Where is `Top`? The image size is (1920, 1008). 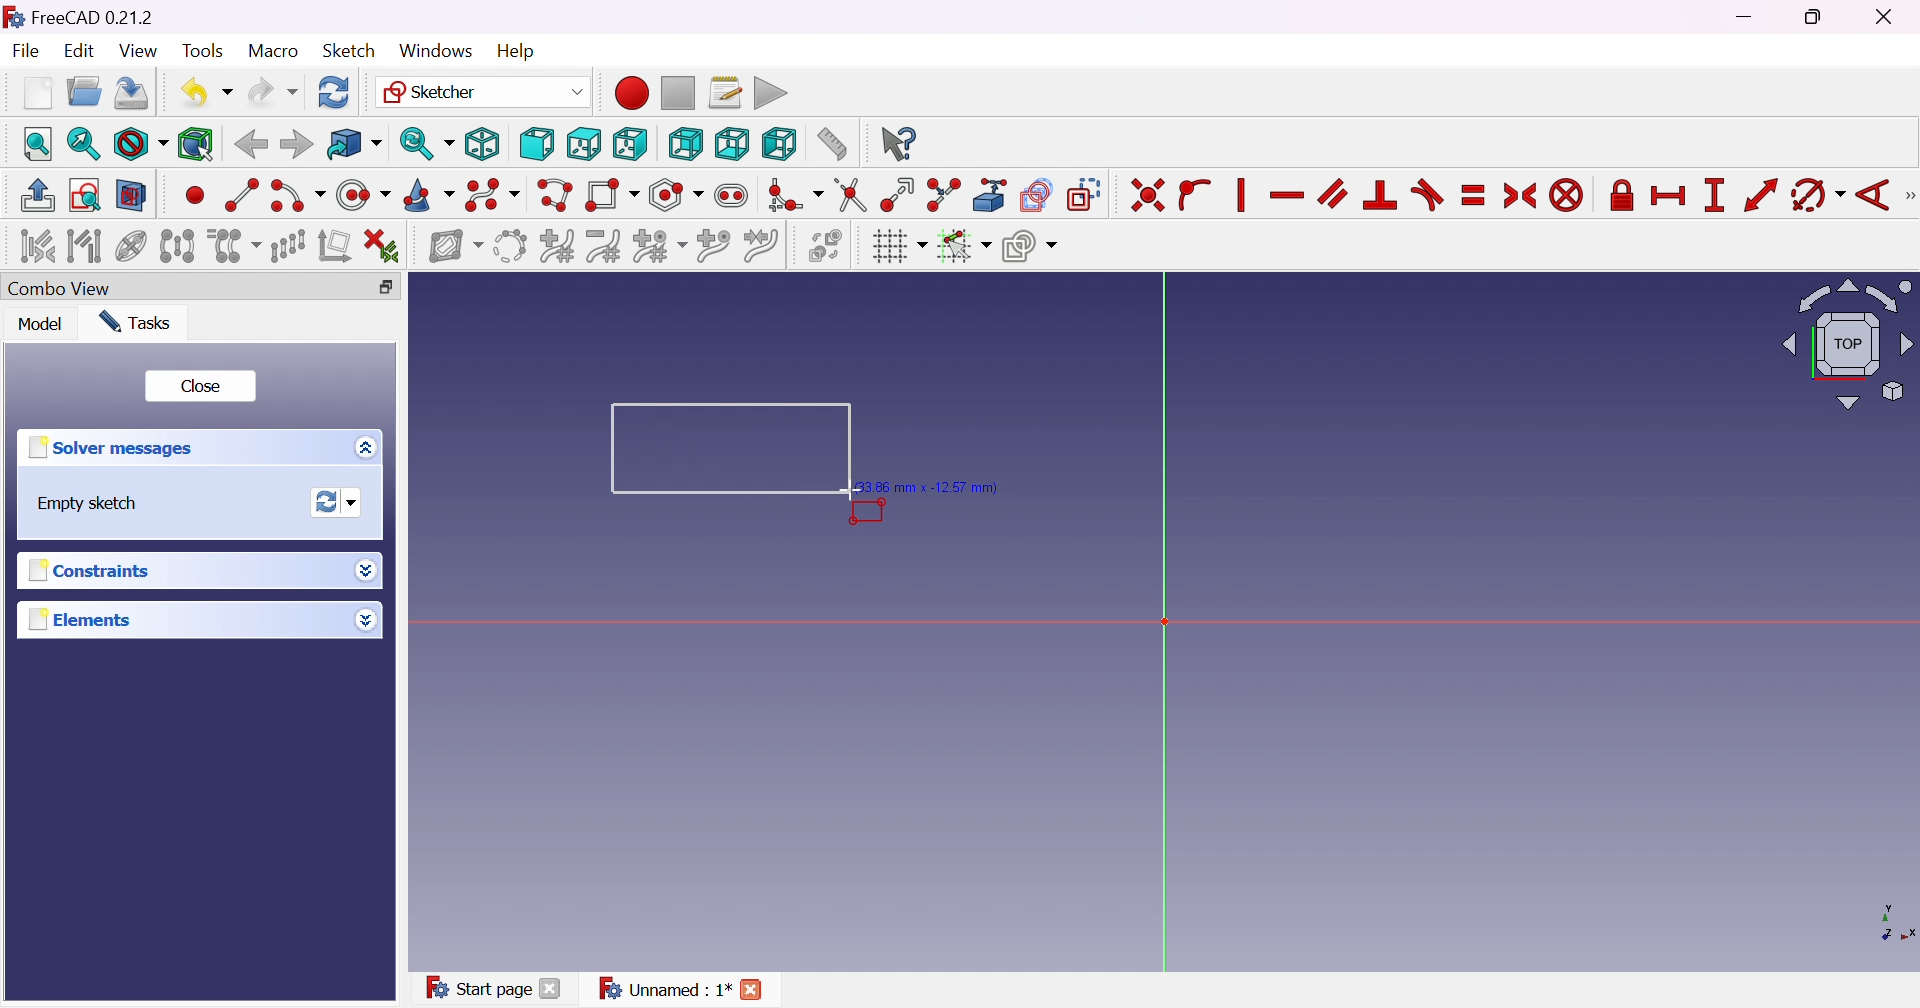
Top is located at coordinates (586, 144).